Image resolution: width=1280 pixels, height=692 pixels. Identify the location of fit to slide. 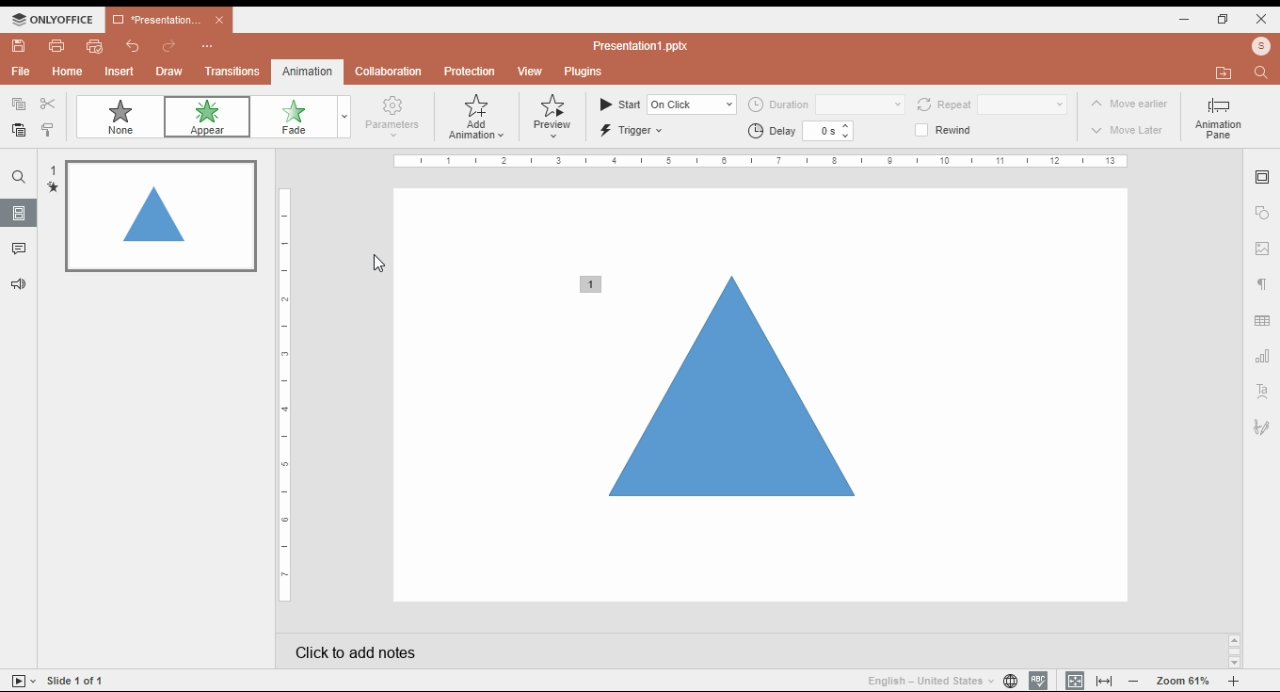
(1074, 681).